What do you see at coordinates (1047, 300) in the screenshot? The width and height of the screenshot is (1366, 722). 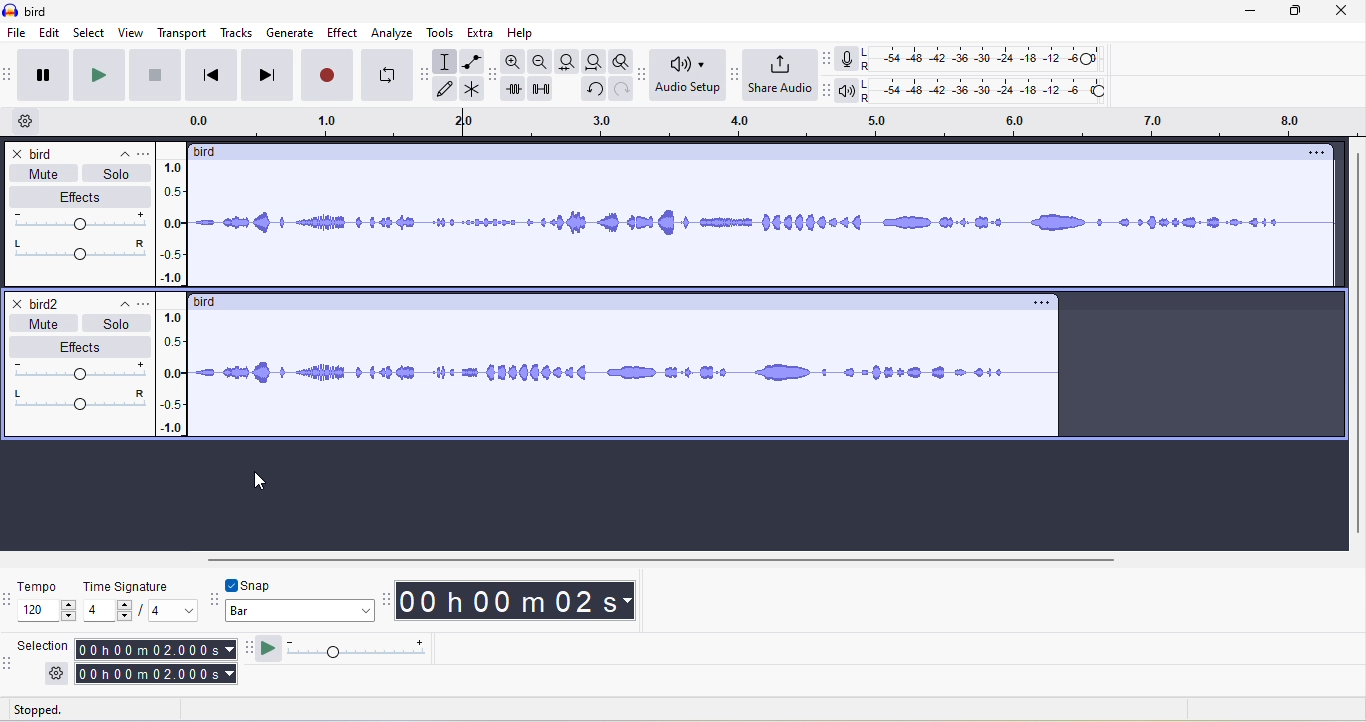 I see `open menu` at bounding box center [1047, 300].